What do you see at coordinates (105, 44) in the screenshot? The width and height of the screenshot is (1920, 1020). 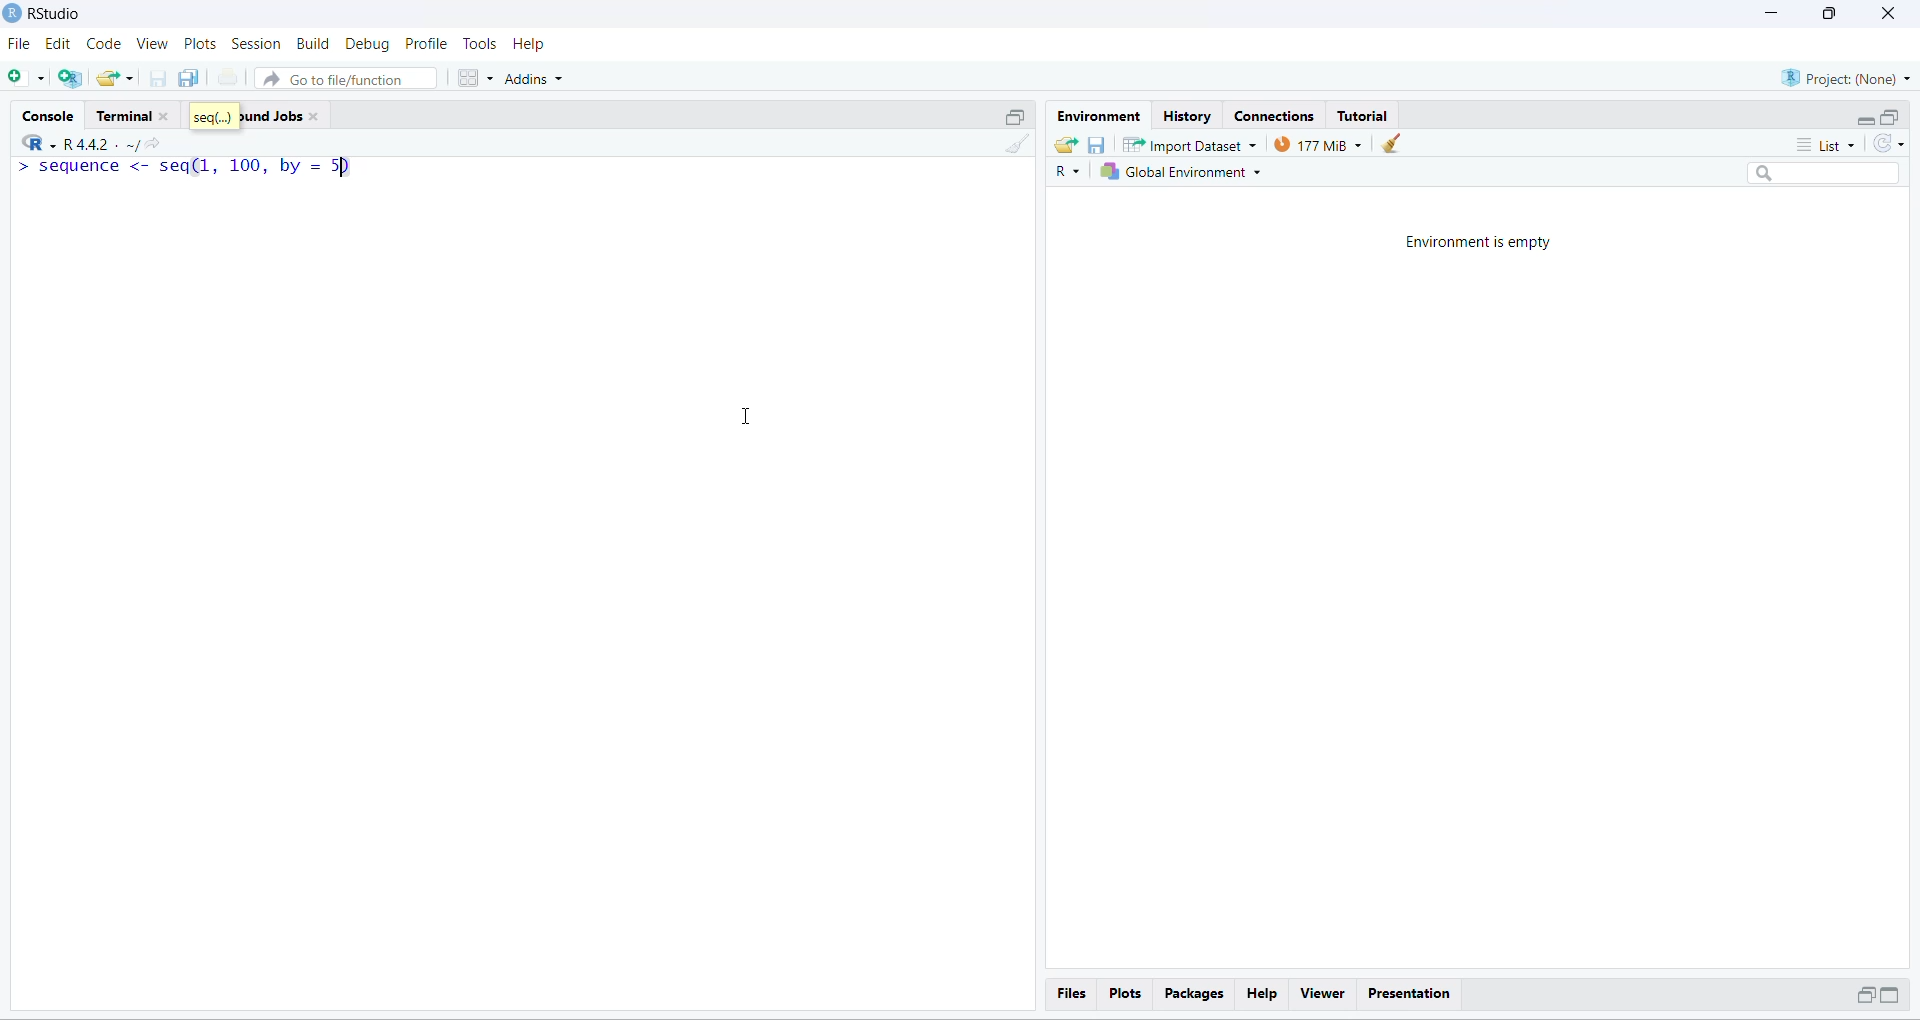 I see `code` at bounding box center [105, 44].